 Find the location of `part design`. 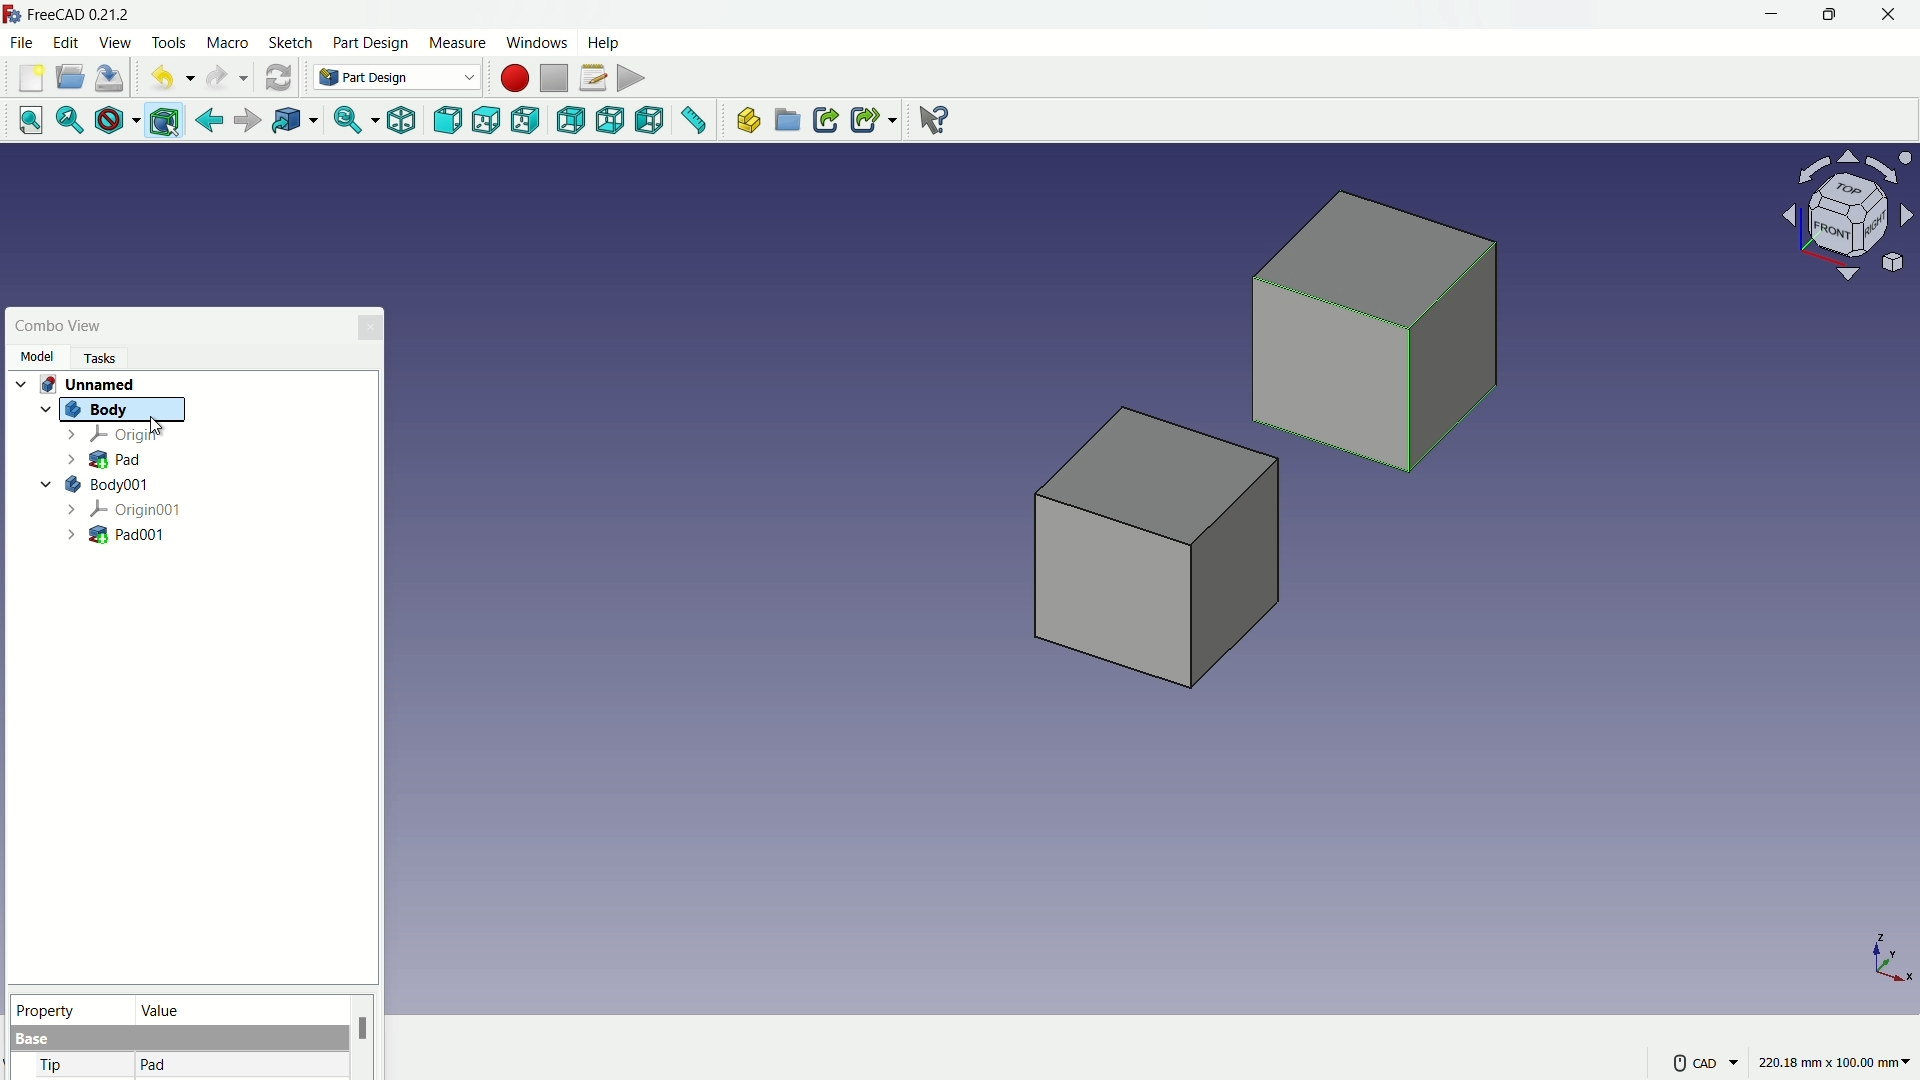

part design is located at coordinates (371, 43).